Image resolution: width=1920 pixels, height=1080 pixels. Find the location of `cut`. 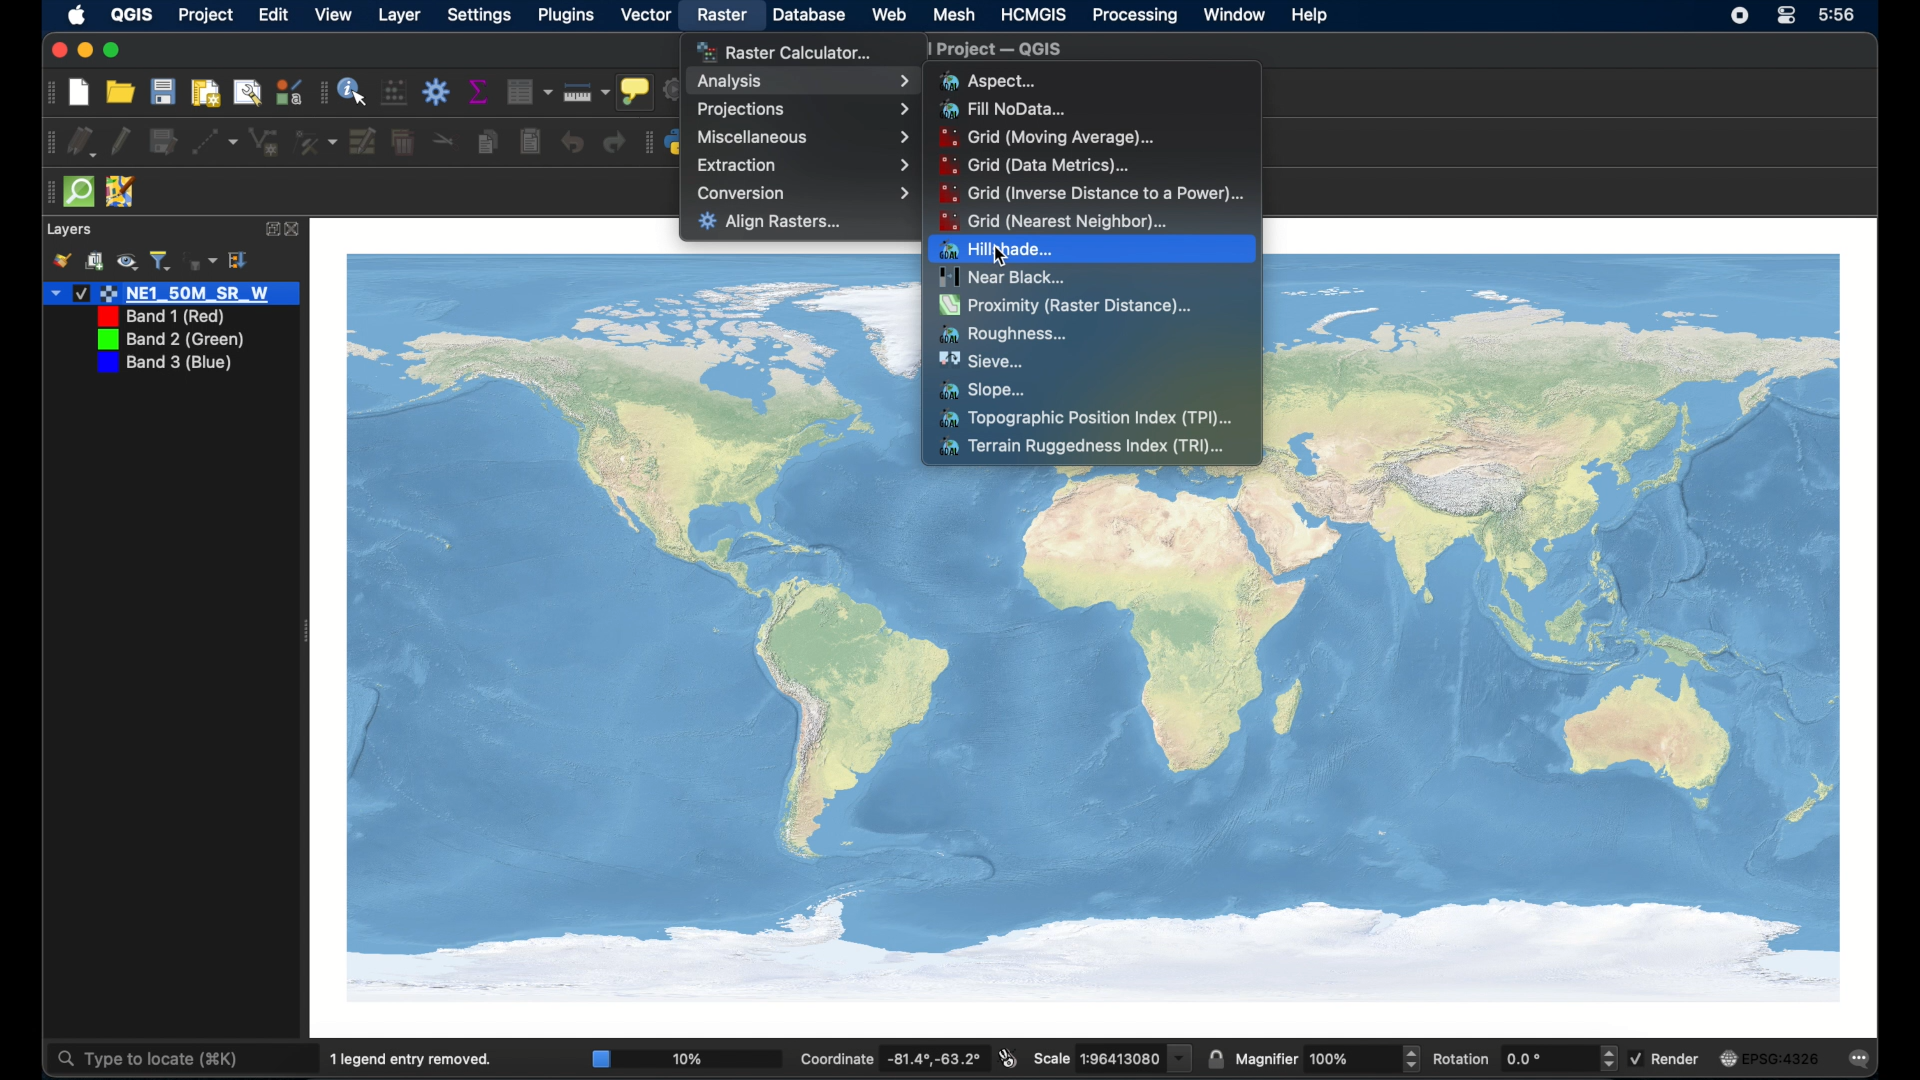

cut is located at coordinates (445, 140).